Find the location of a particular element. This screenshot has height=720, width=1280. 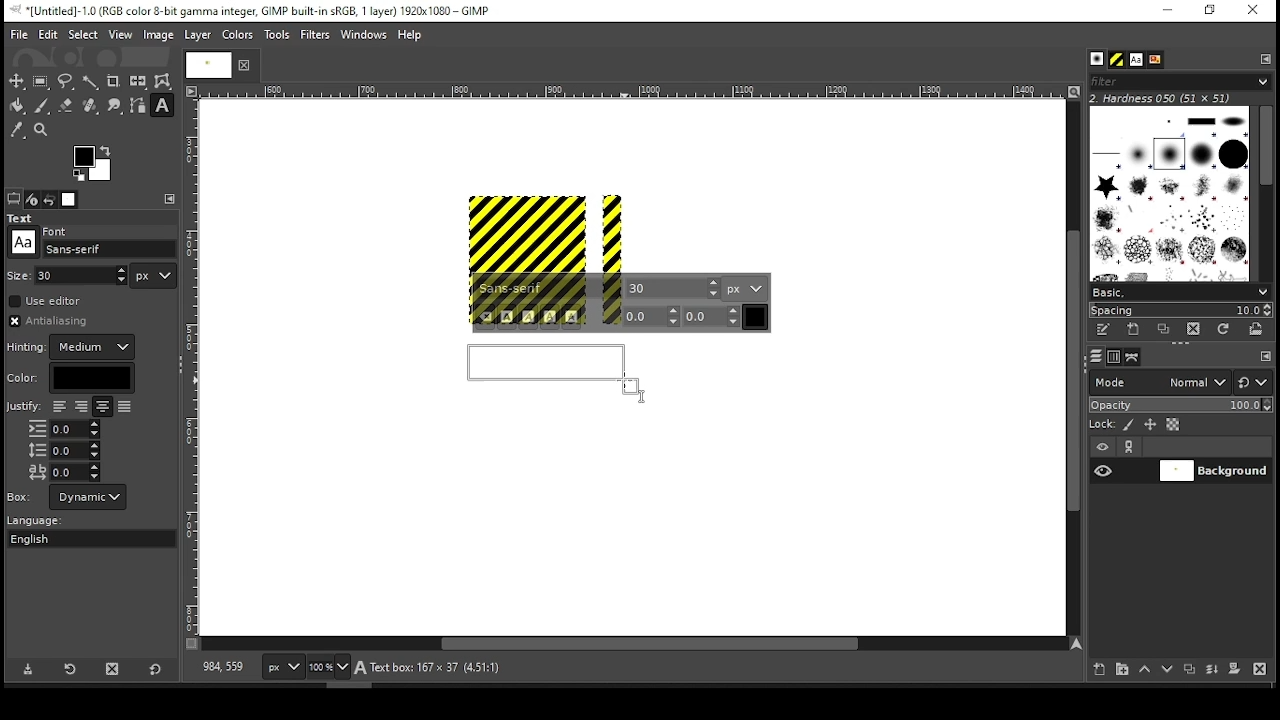

filled is located at coordinates (124, 408).